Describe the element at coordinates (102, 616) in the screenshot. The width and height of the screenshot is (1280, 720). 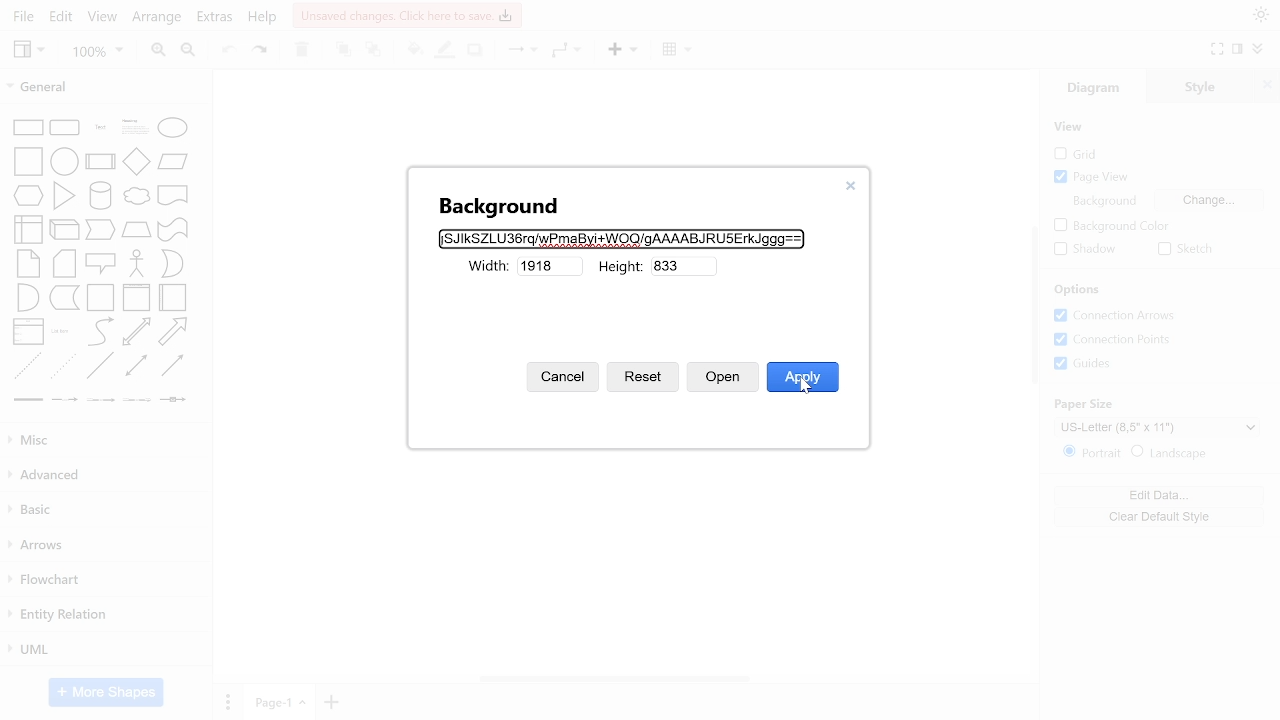
I see `entity relation` at that location.